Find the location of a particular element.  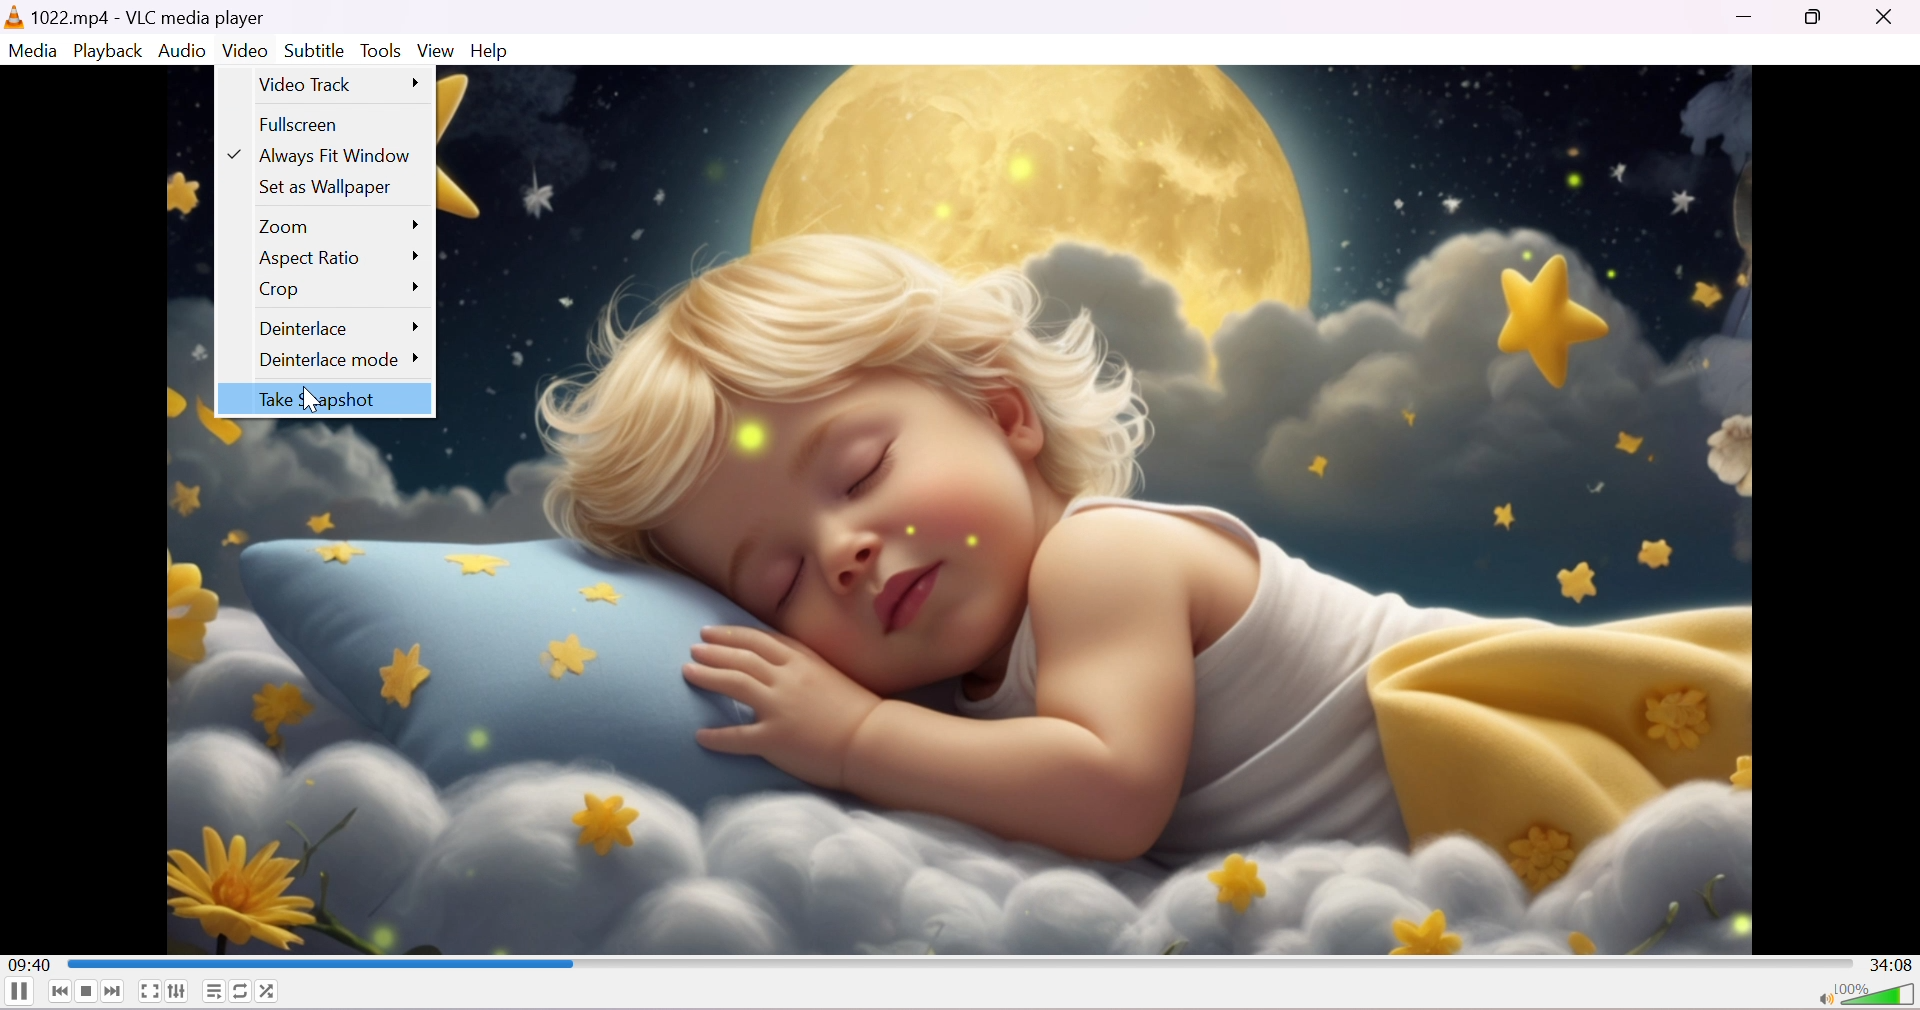

Toggle the video in fullscreen is located at coordinates (149, 993).